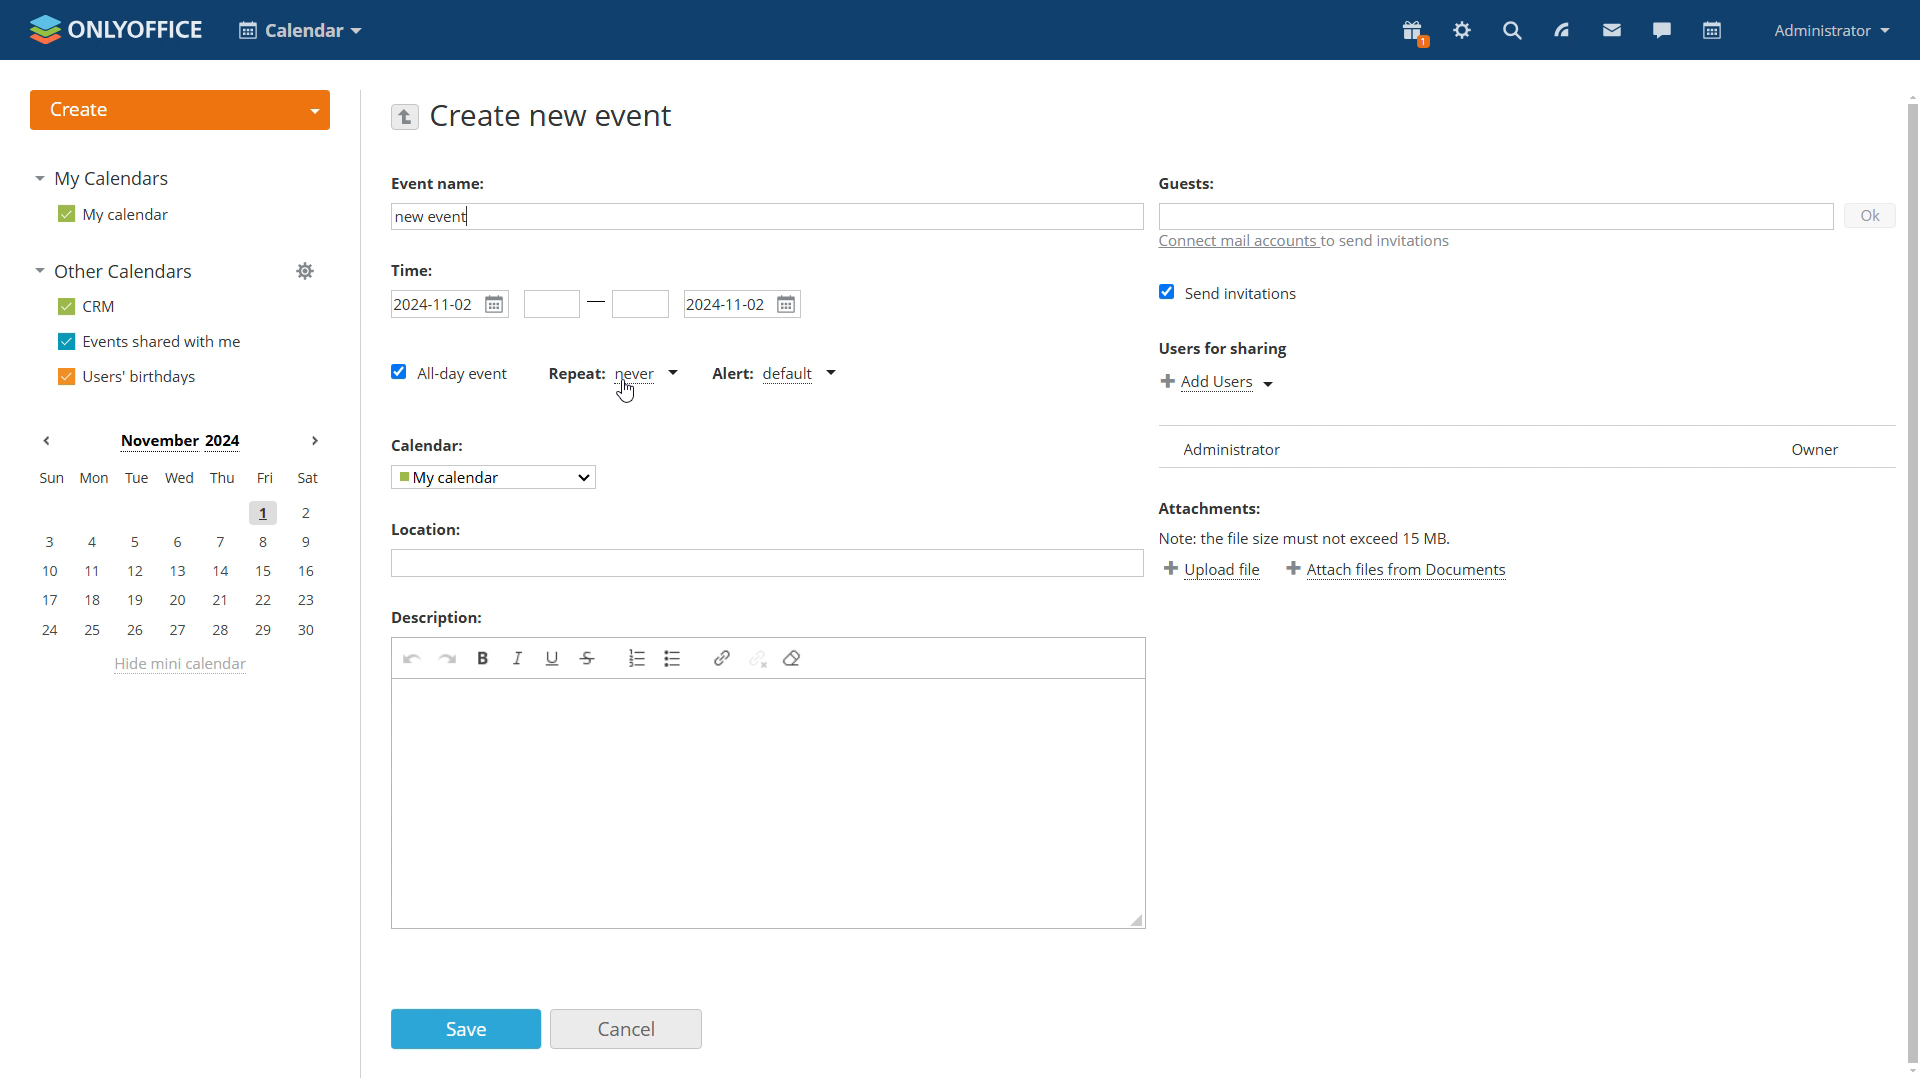 This screenshot has height=1080, width=1920. I want to click on undo, so click(411, 658).